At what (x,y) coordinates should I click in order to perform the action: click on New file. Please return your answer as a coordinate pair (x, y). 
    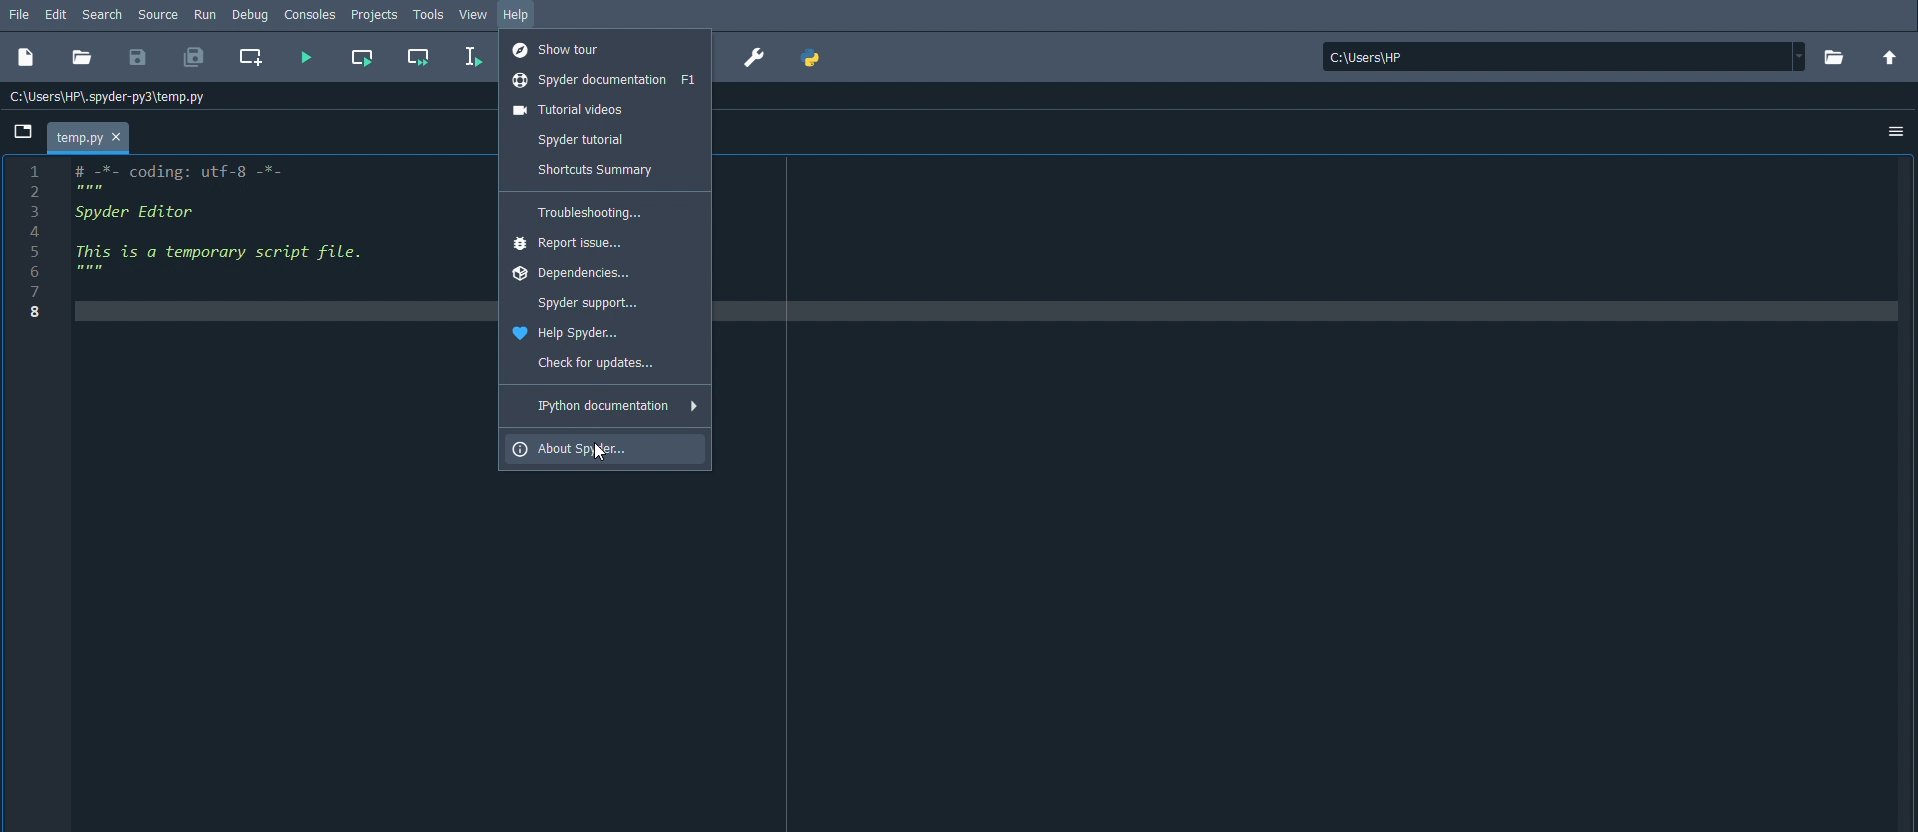
    Looking at the image, I should click on (26, 58).